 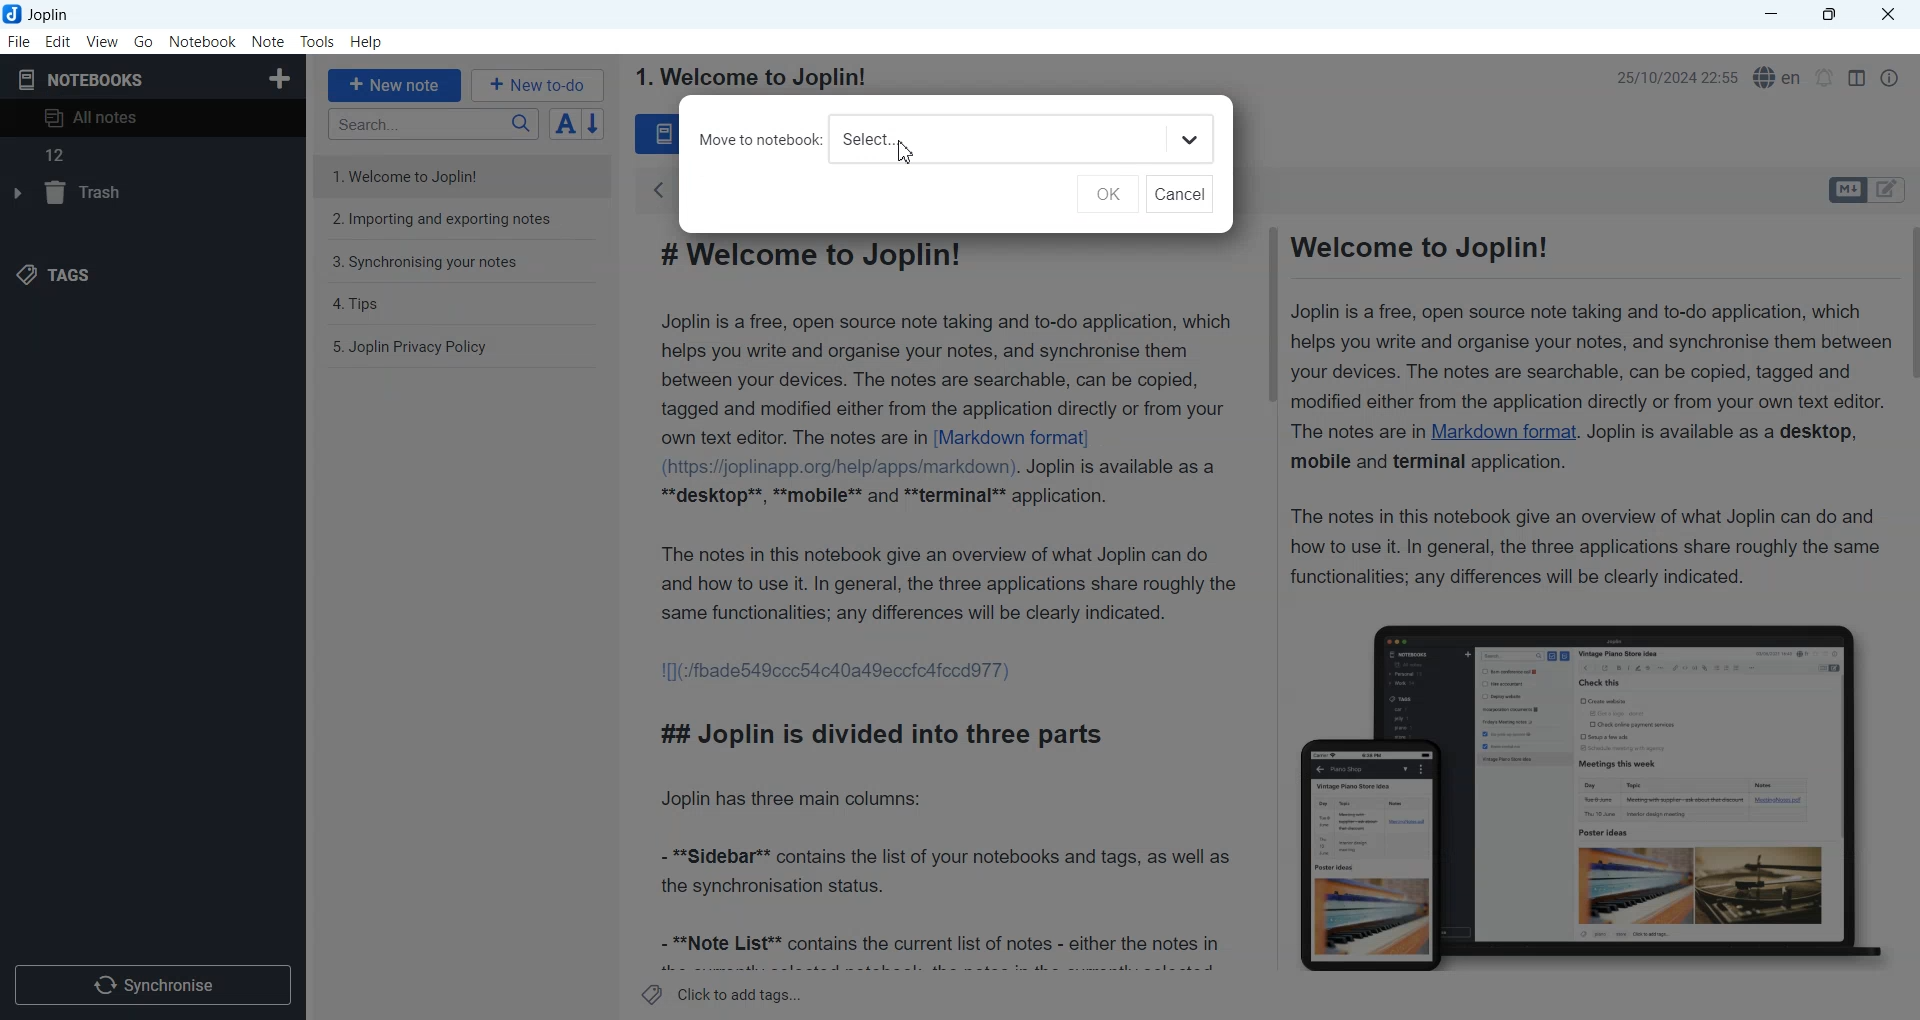 What do you see at coordinates (421, 175) in the screenshot?
I see `1. Welcome to Joplin!` at bounding box center [421, 175].